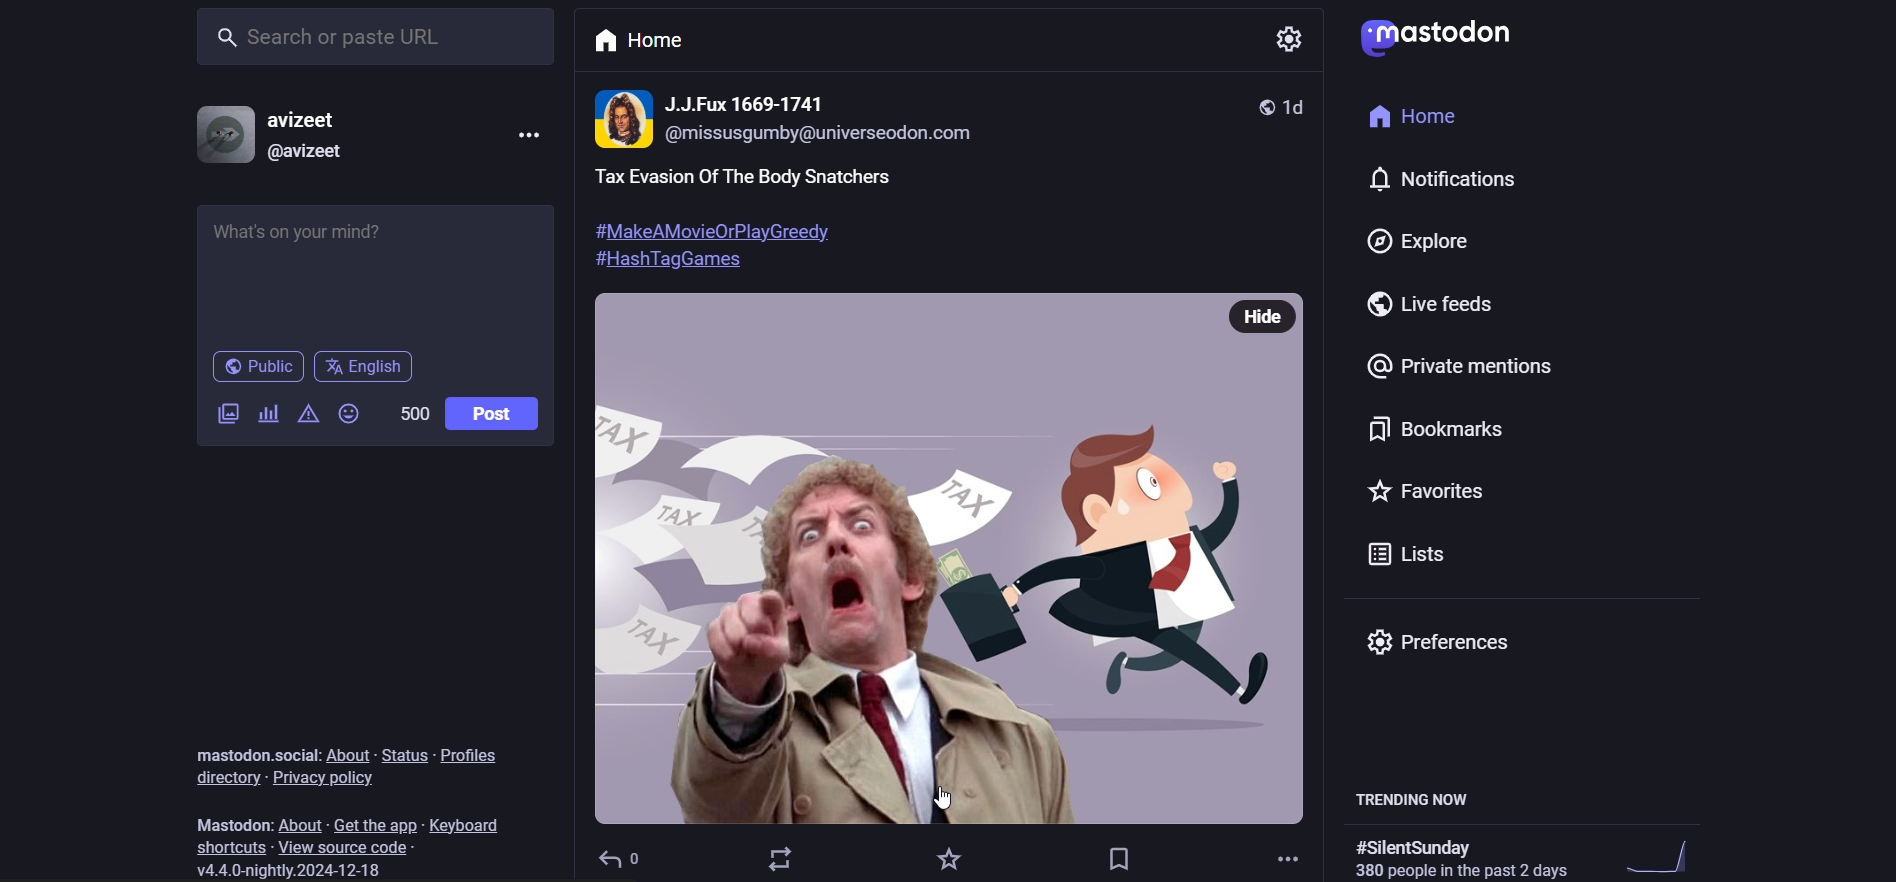  Describe the element at coordinates (372, 38) in the screenshot. I see `search` at that location.